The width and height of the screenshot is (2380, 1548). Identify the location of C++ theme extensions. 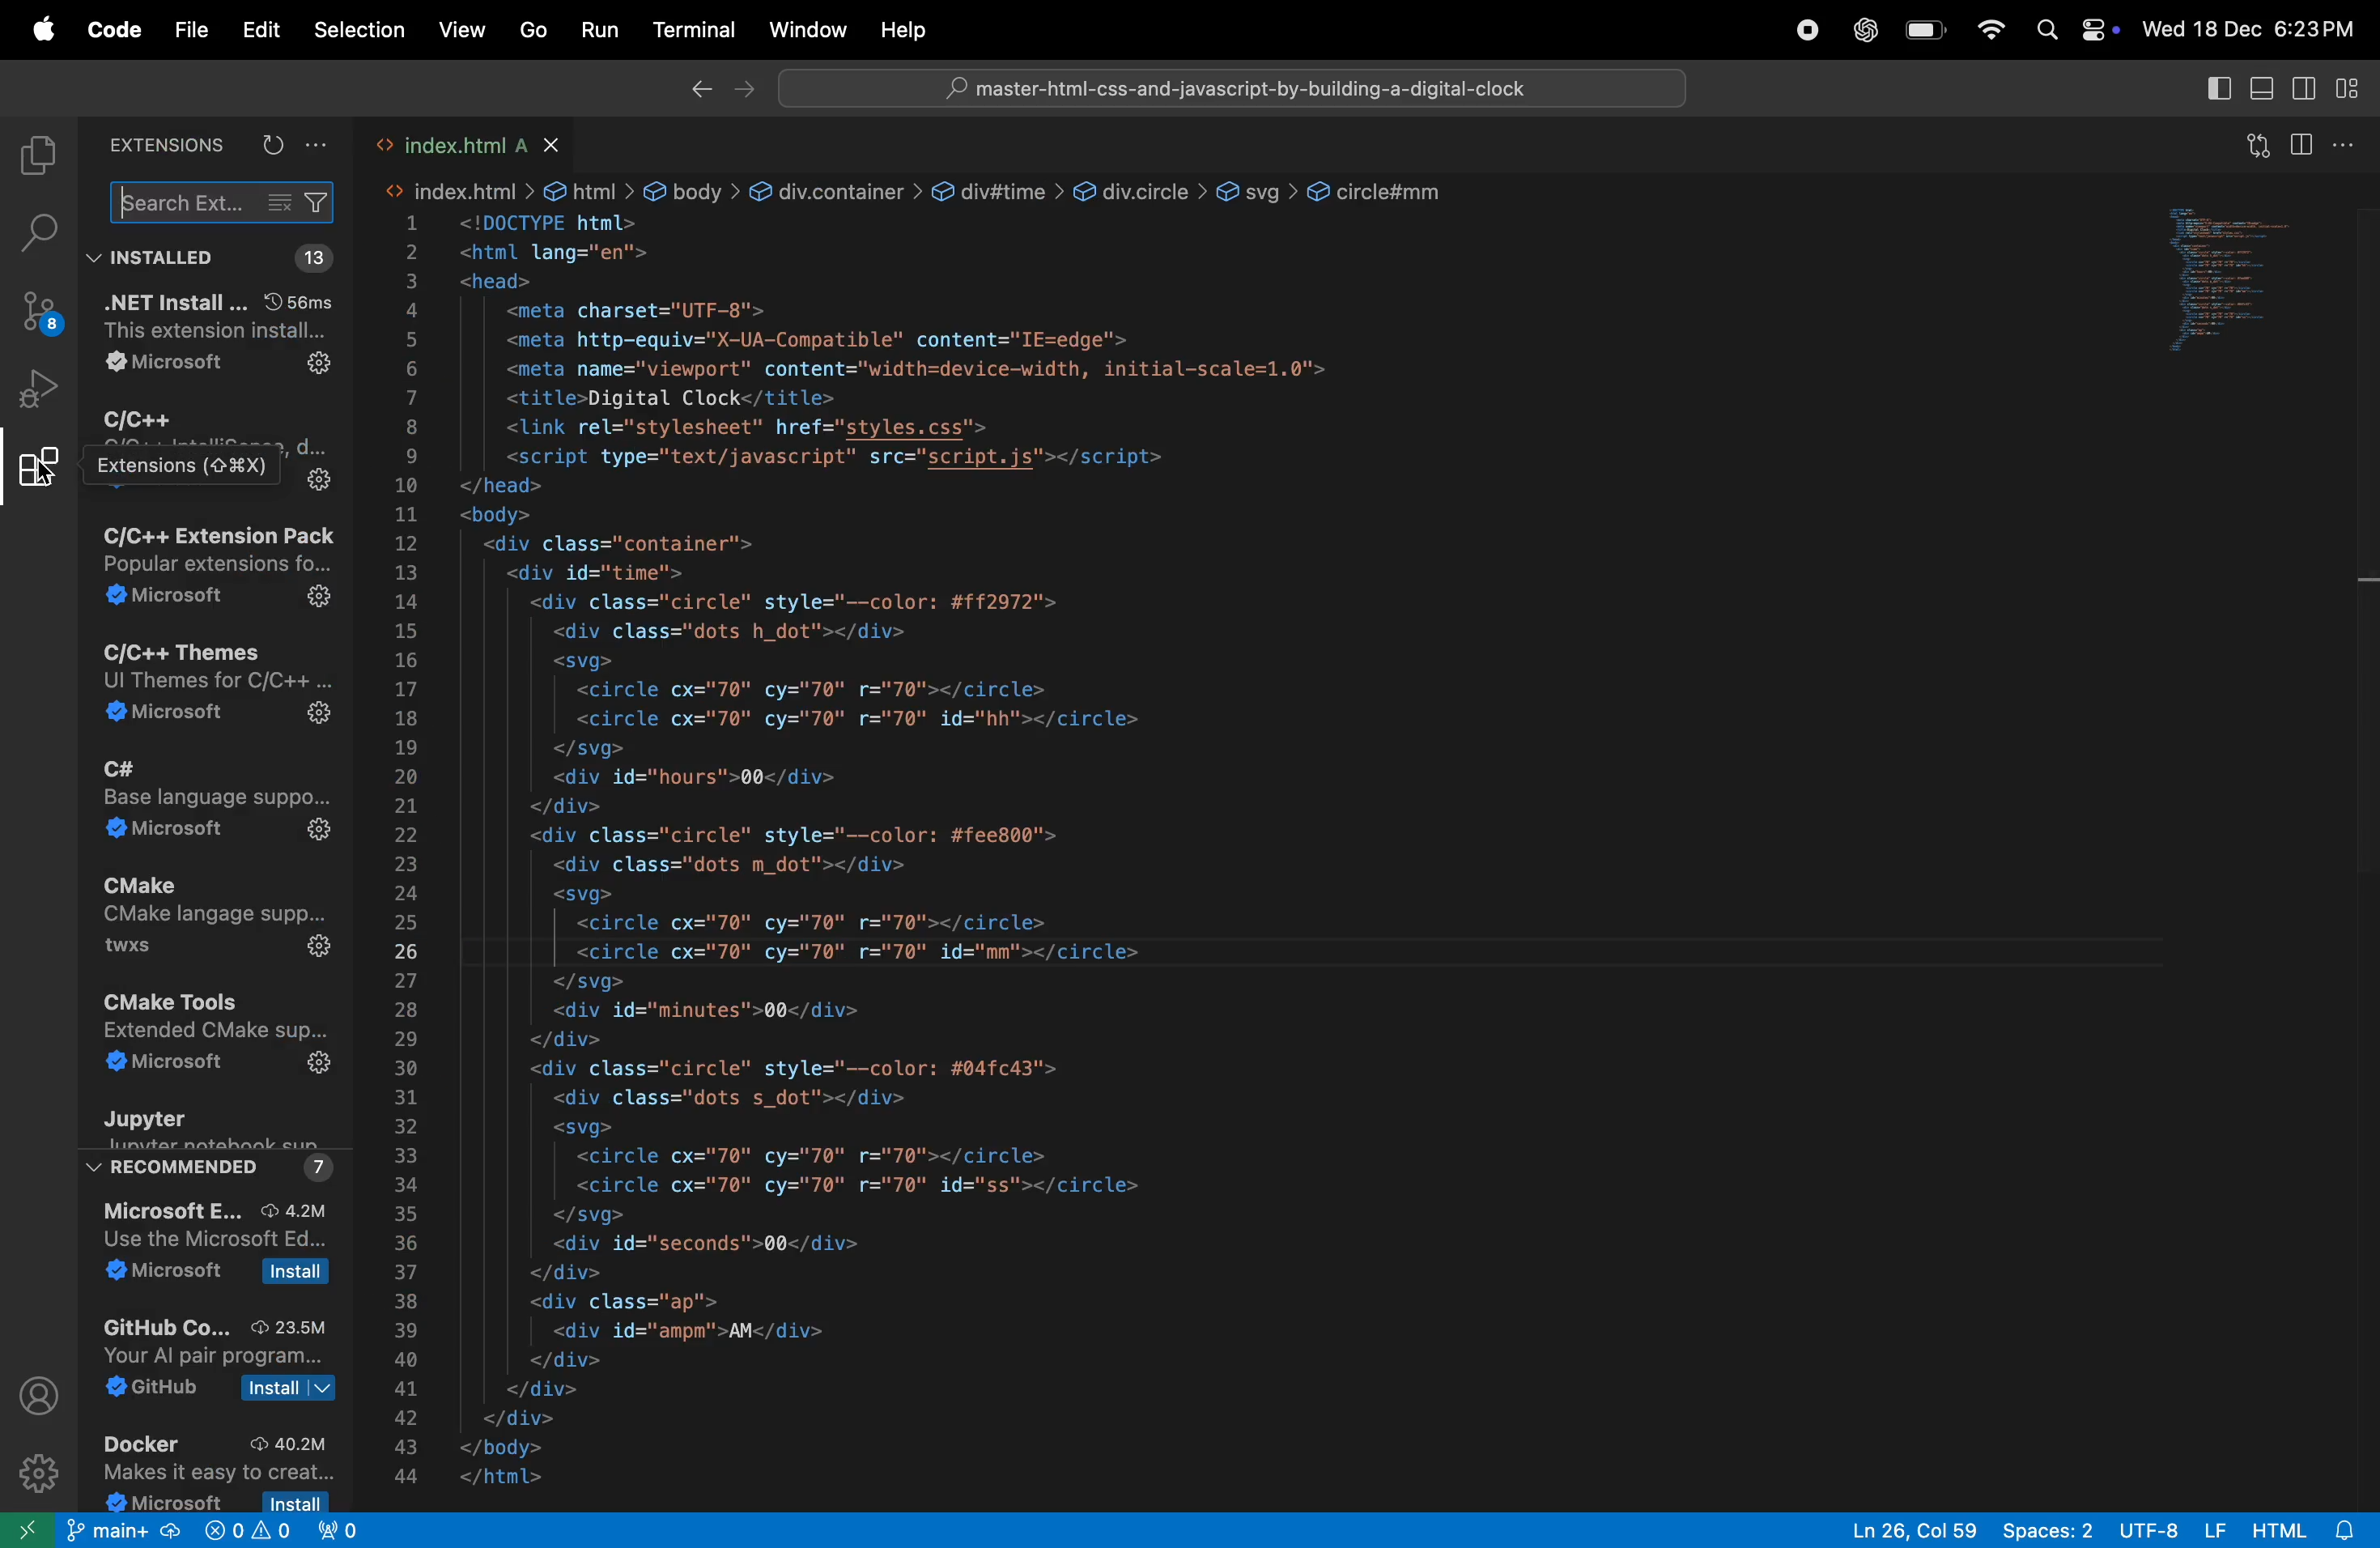
(212, 688).